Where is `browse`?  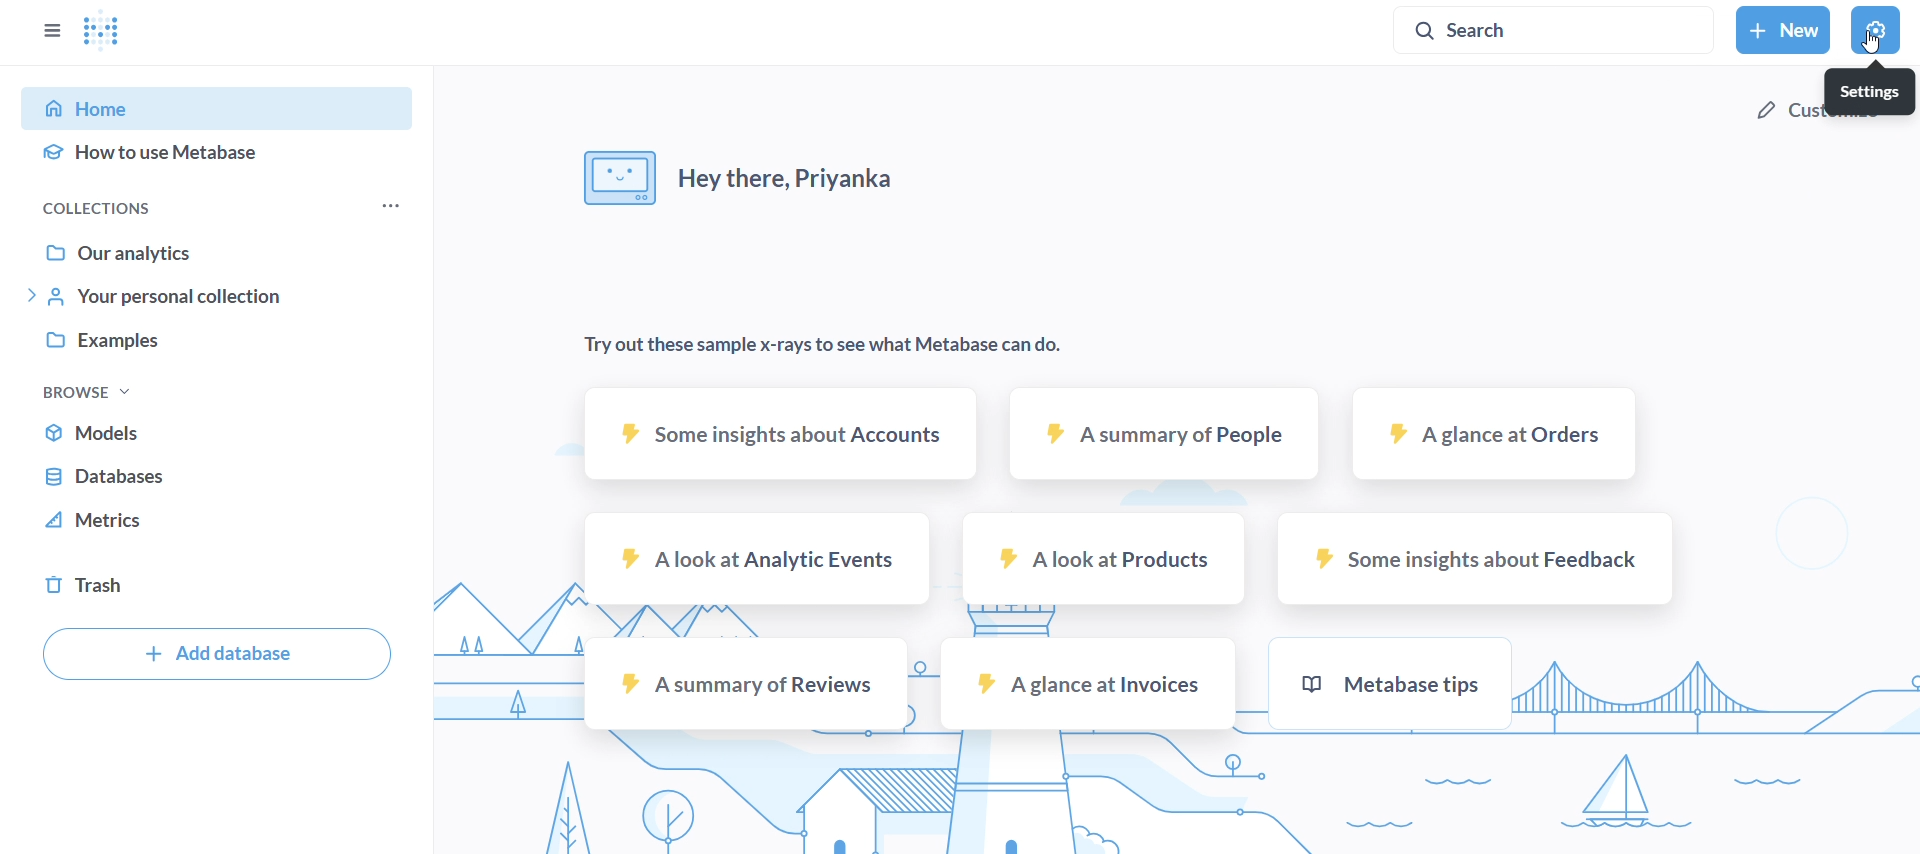
browse is located at coordinates (116, 393).